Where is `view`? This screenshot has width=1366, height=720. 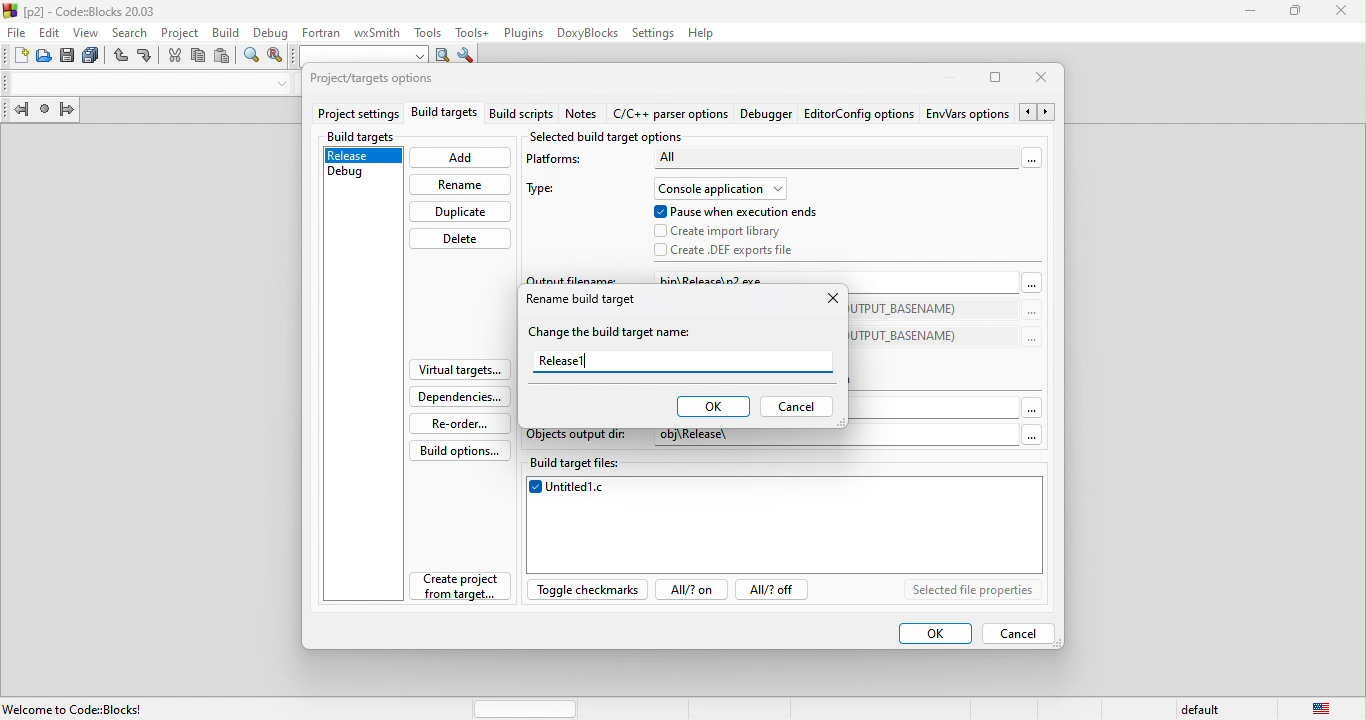 view is located at coordinates (89, 32).